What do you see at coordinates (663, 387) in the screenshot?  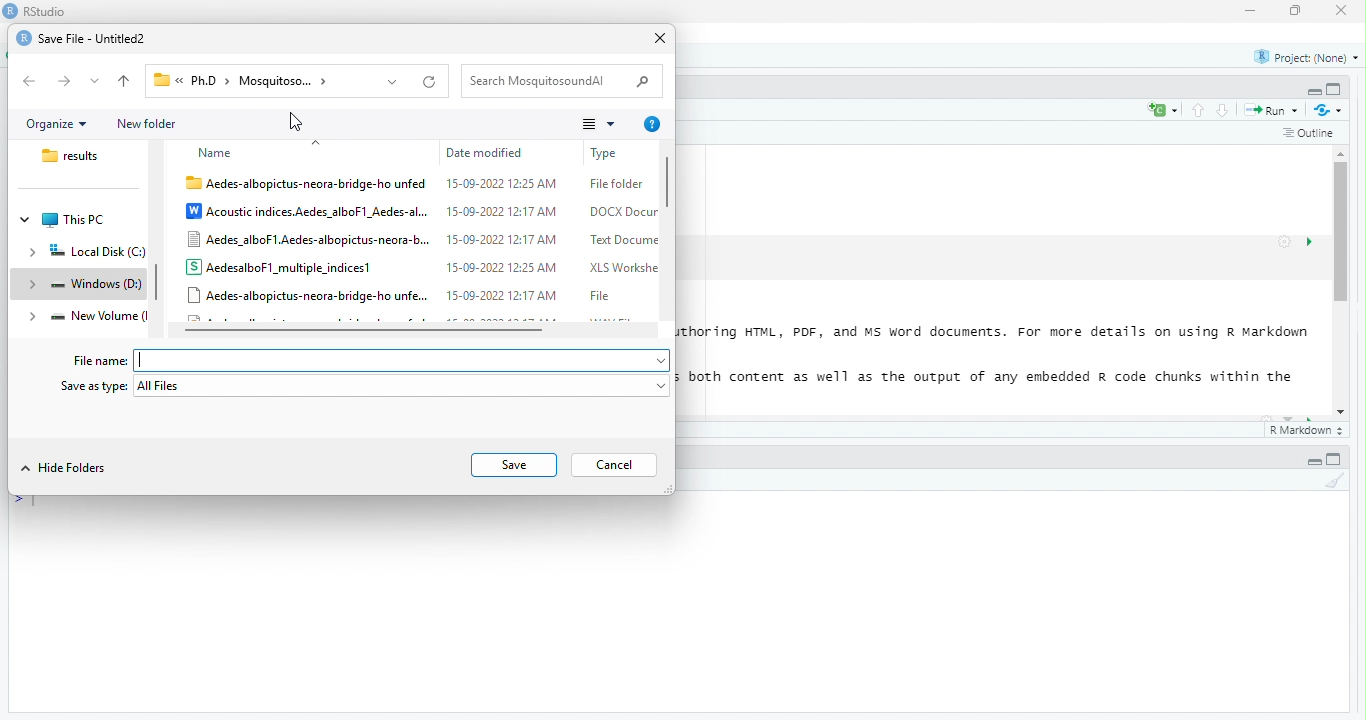 I see `Drop-down ` at bounding box center [663, 387].